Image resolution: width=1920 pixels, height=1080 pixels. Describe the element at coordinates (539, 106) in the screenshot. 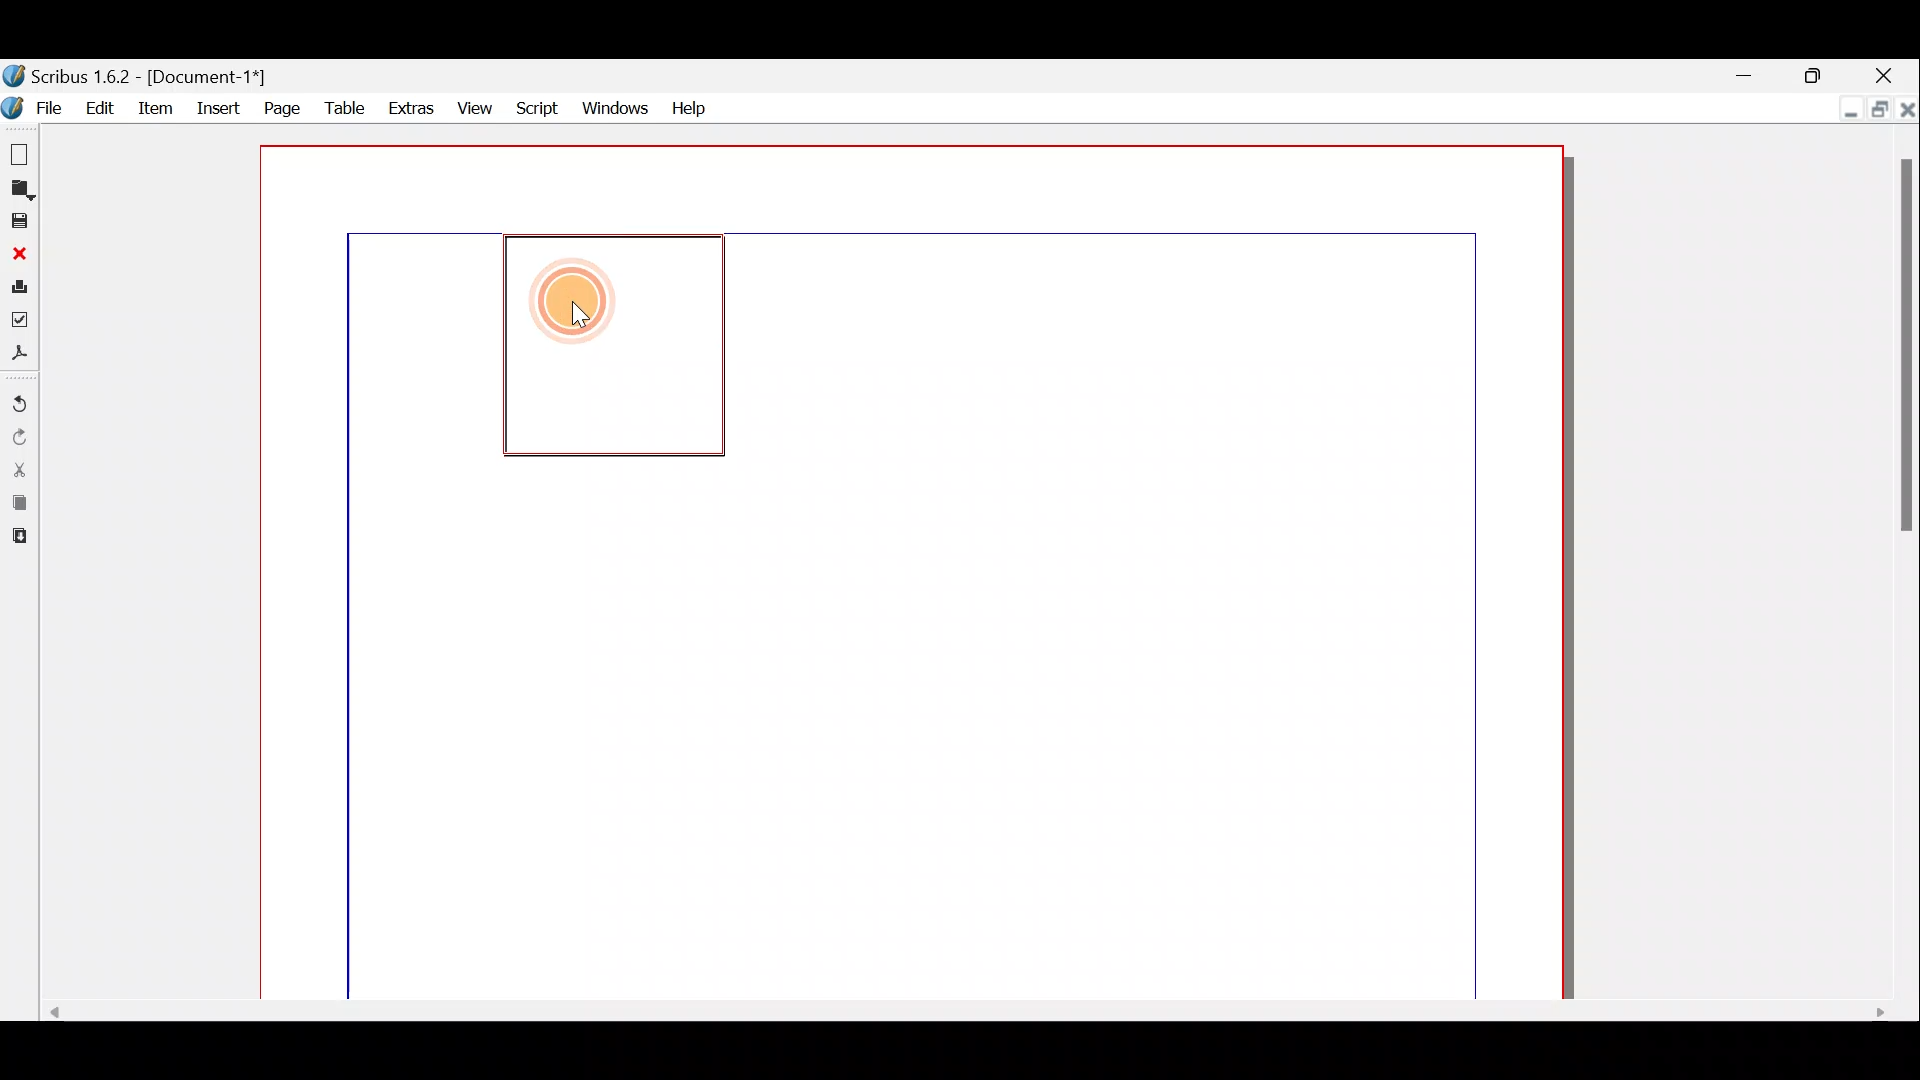

I see `Script` at that location.